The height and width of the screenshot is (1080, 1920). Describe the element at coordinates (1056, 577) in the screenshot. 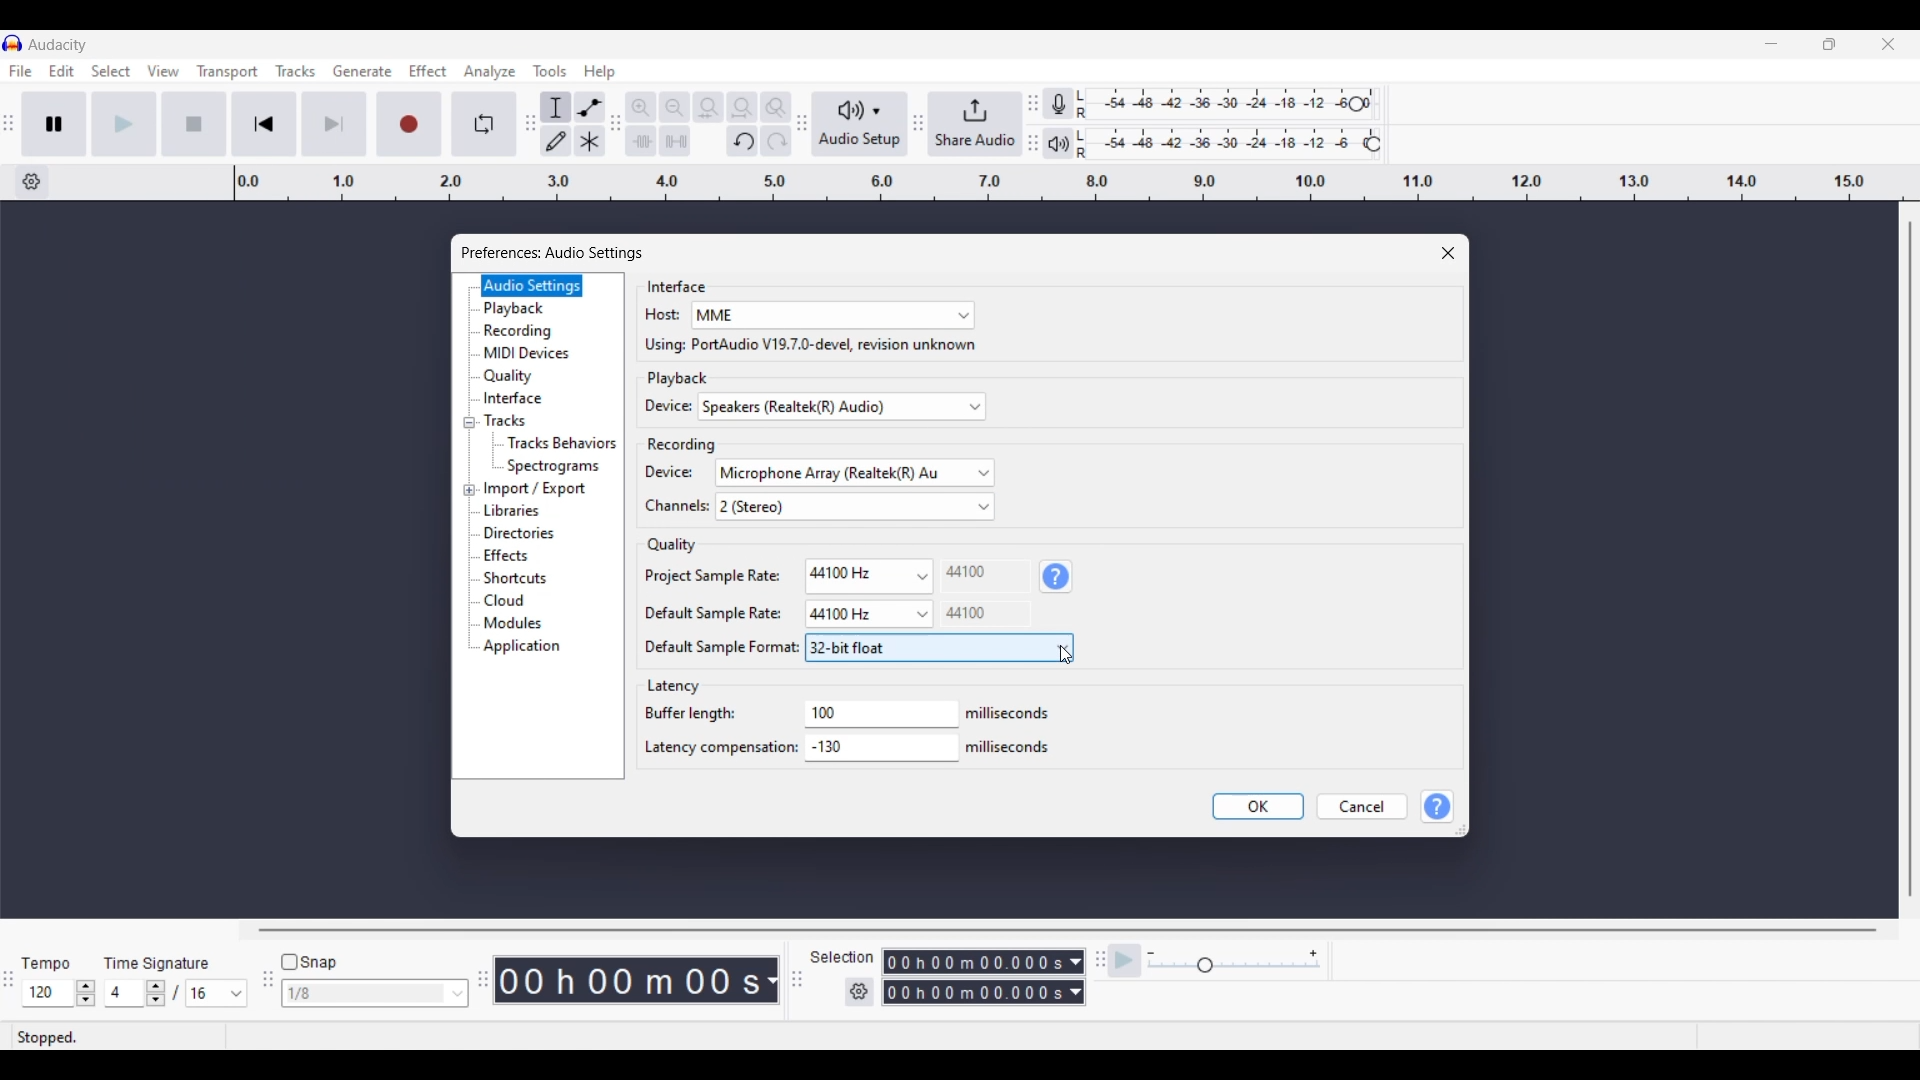

I see `Explanation of Quality section` at that location.